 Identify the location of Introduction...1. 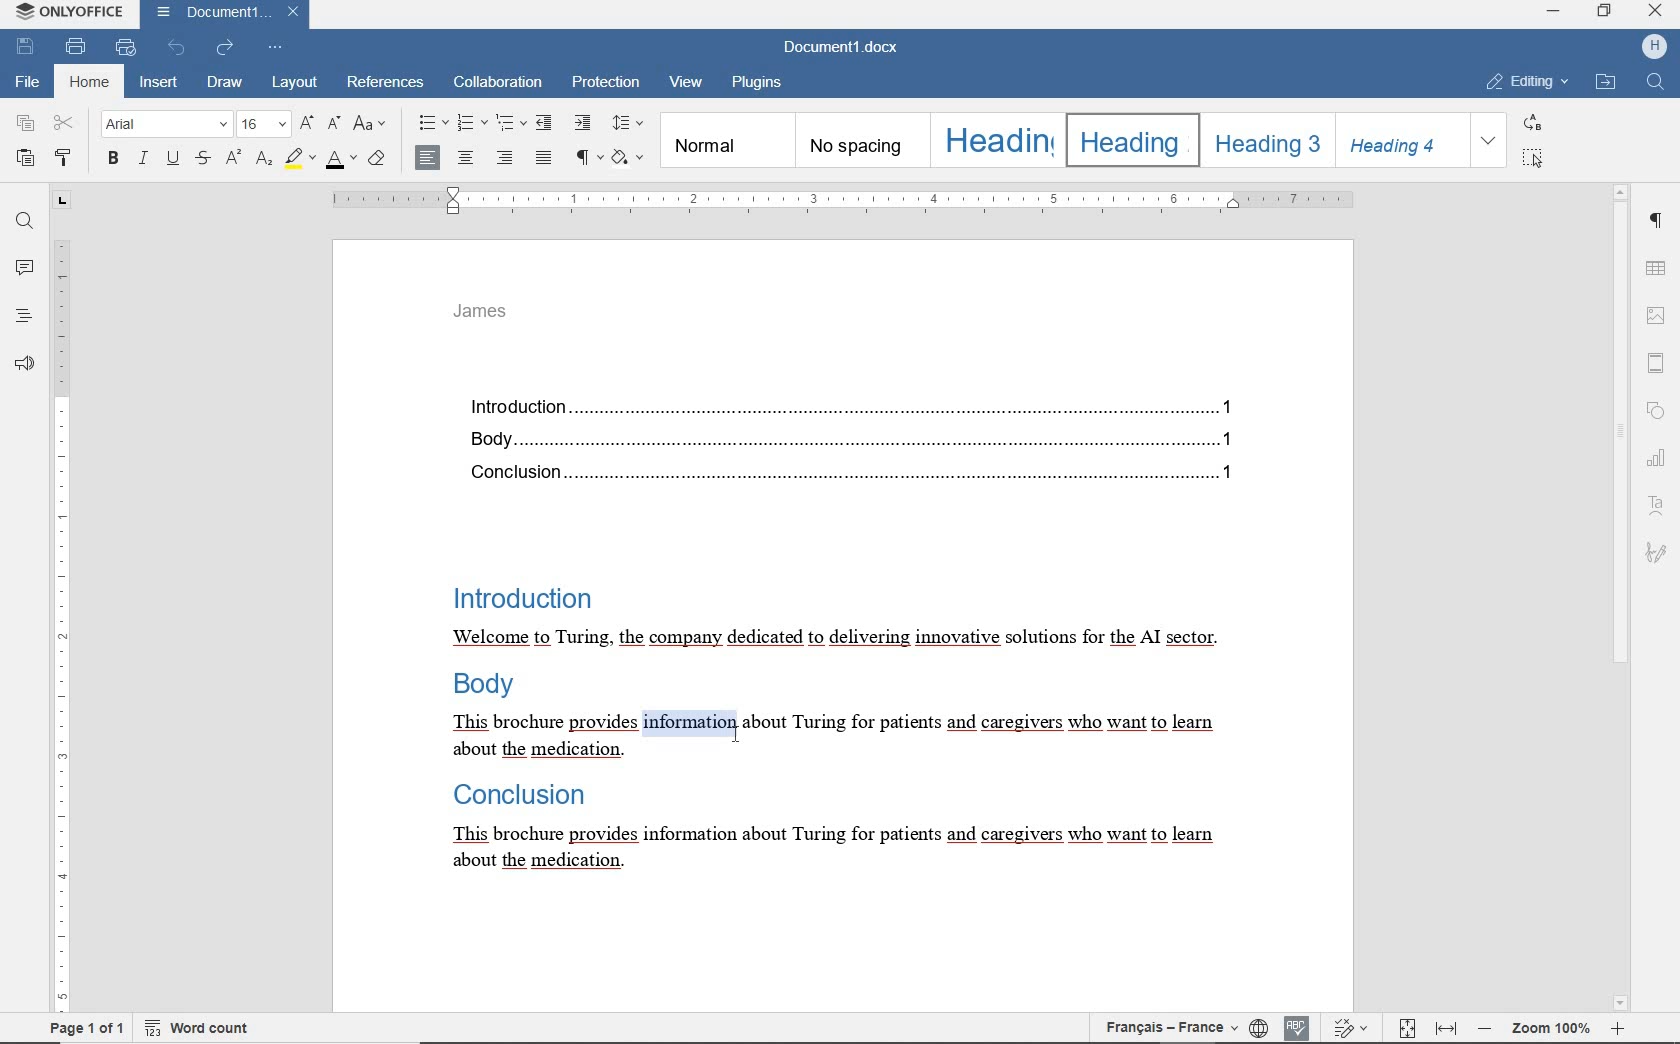
(845, 403).